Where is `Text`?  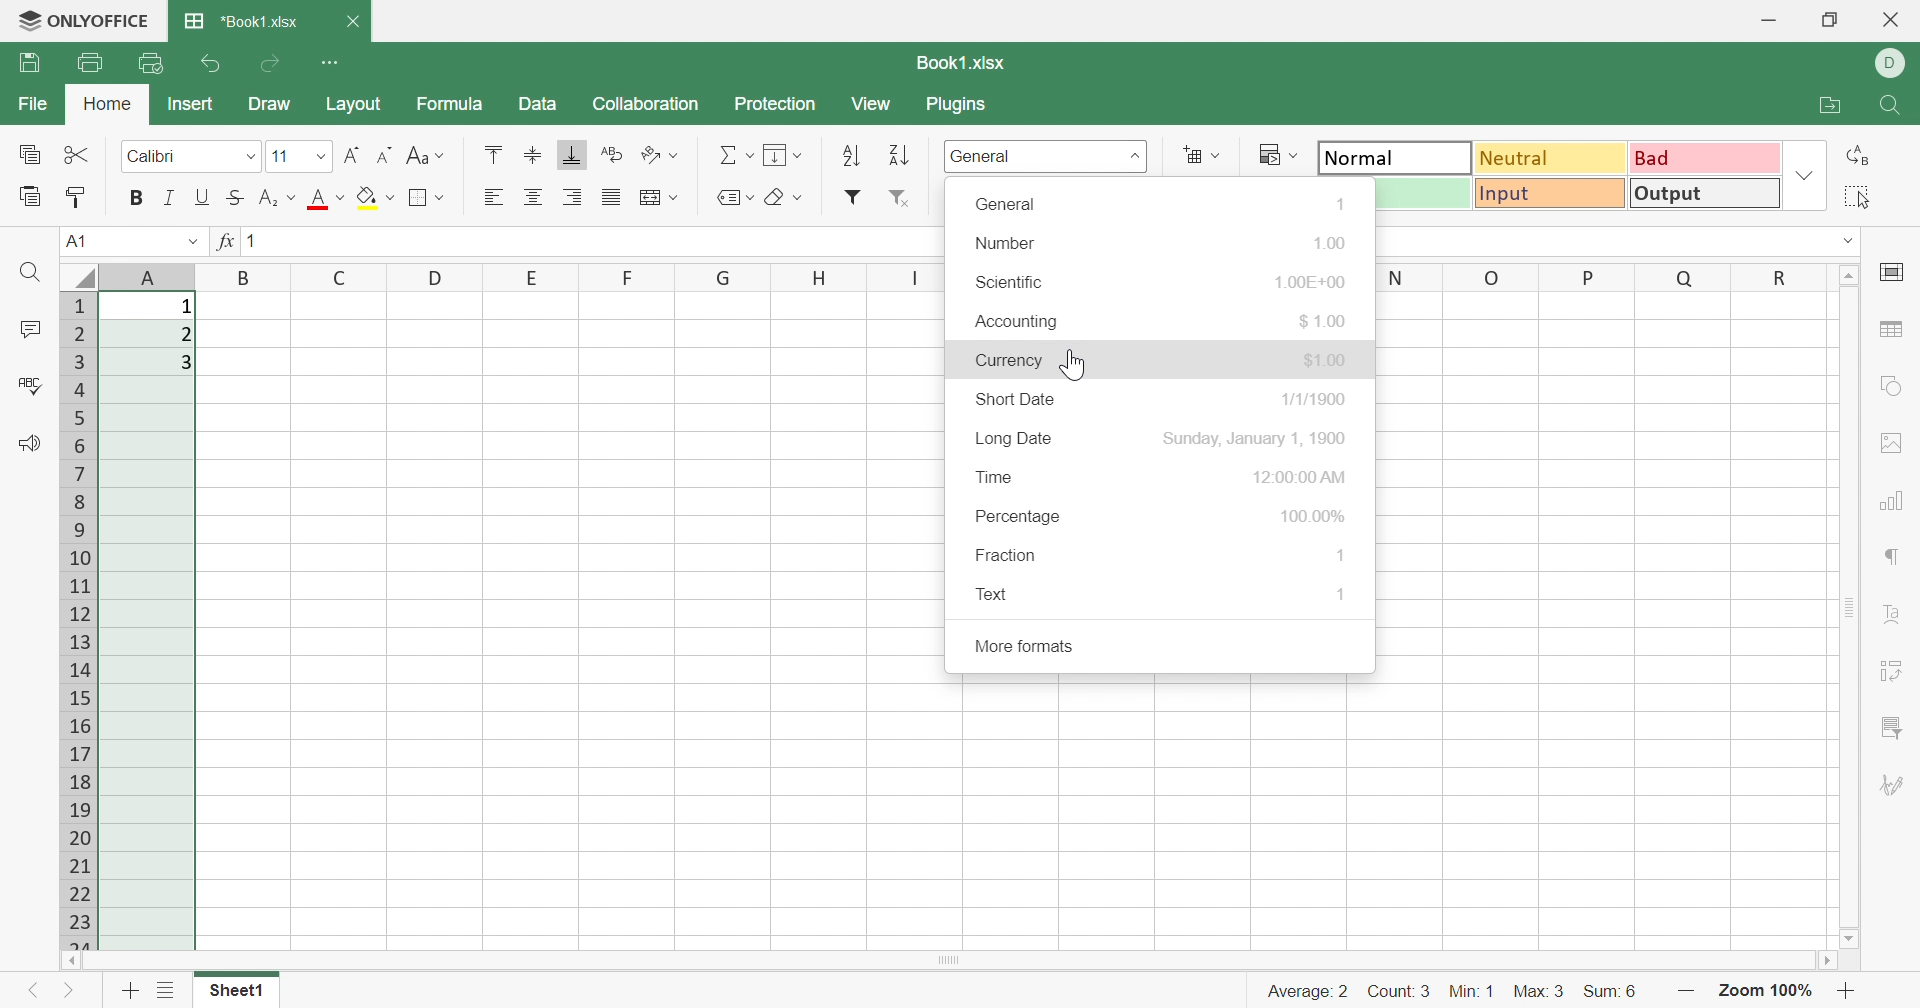
Text is located at coordinates (993, 593).